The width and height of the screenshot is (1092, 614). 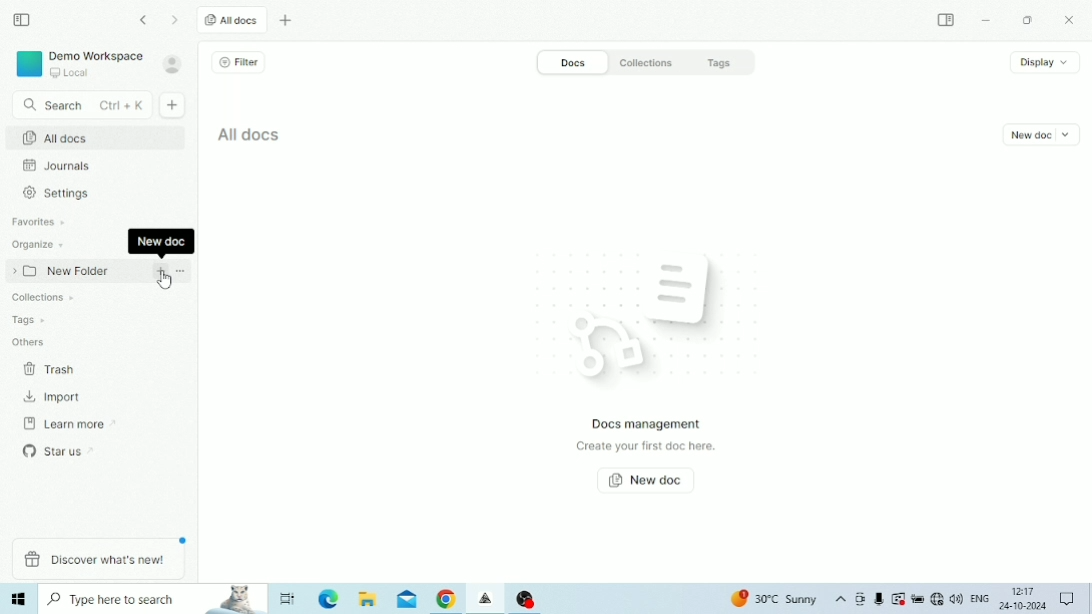 I want to click on All docs, so click(x=252, y=133).